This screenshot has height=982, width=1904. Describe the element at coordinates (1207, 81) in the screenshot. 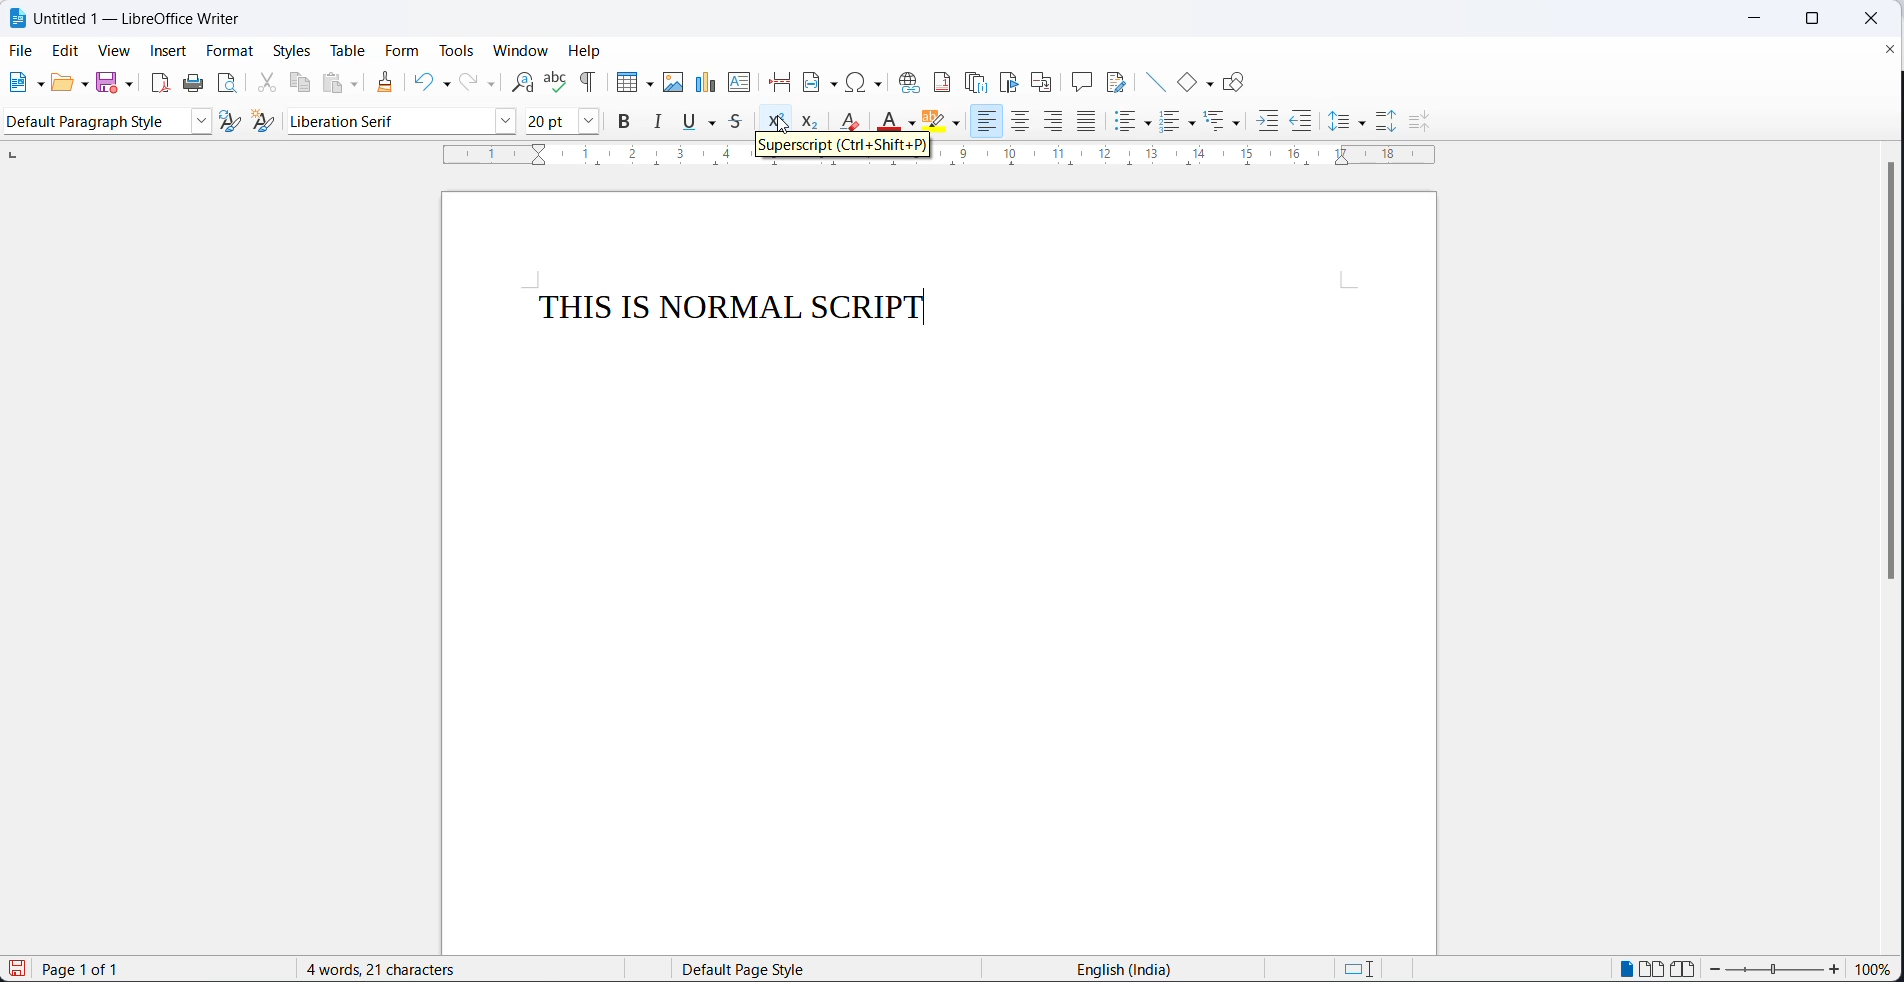

I see `basic shapes options` at that location.